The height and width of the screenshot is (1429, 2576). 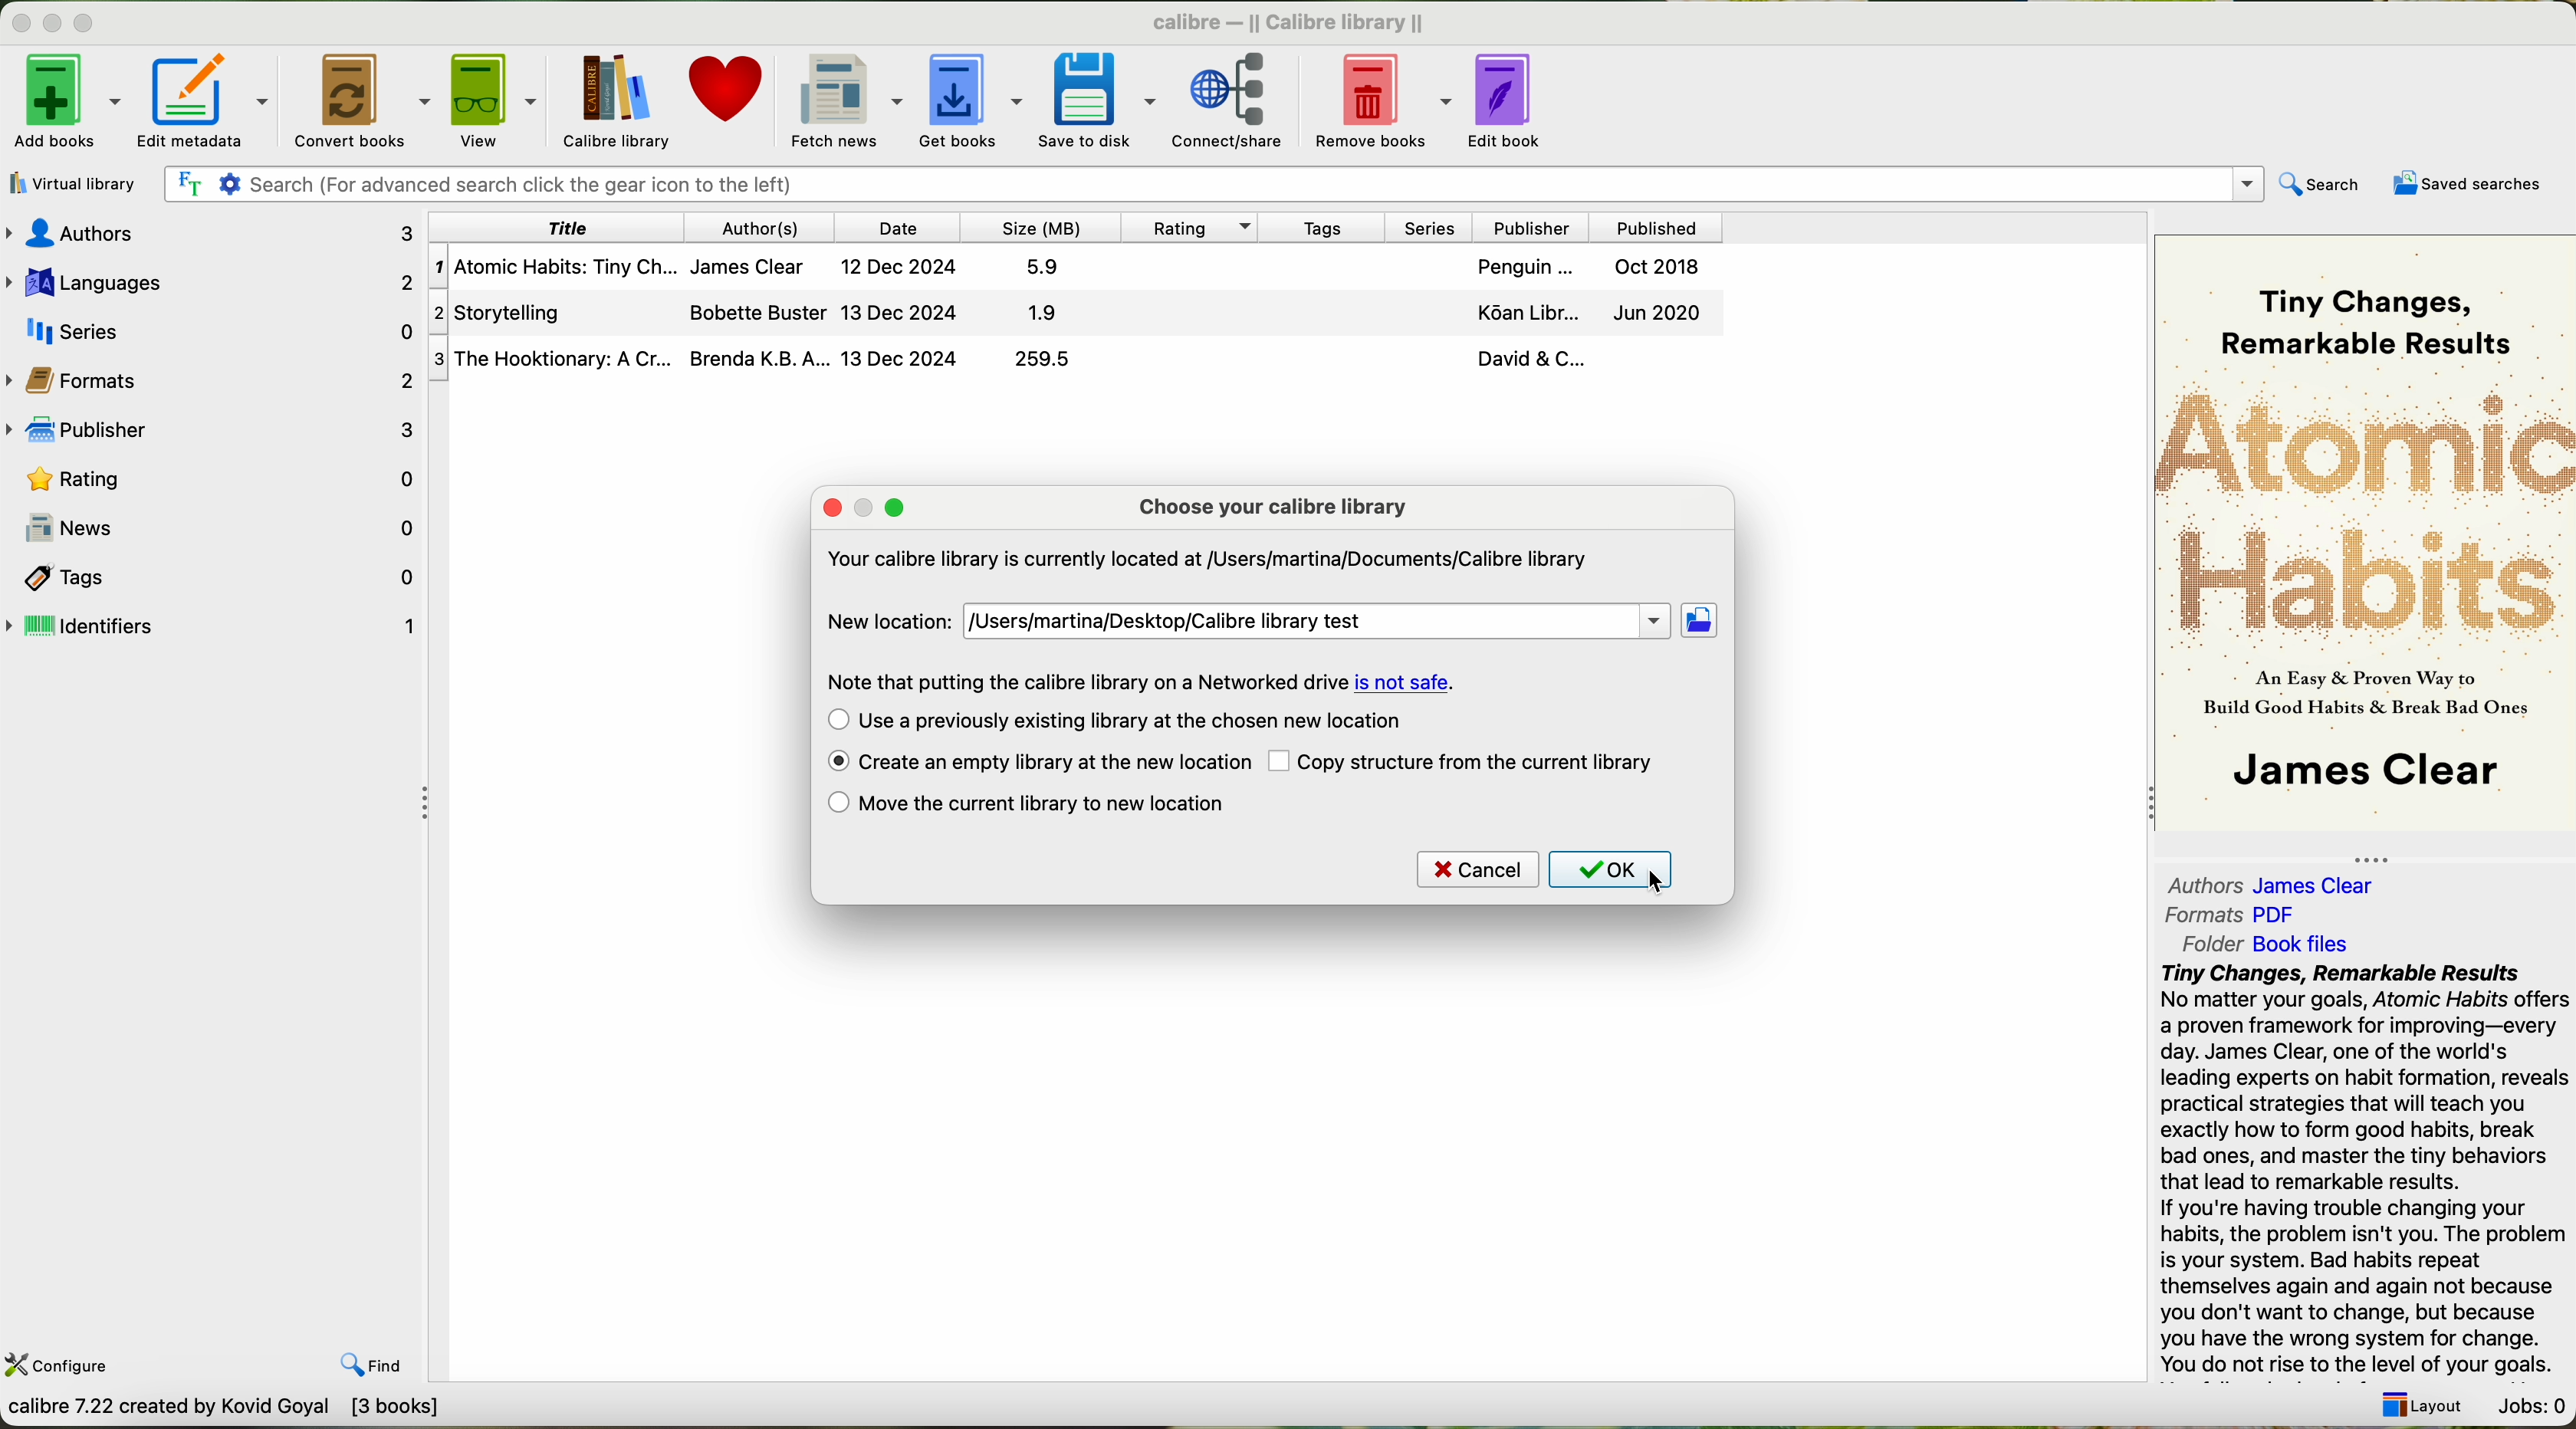 What do you see at coordinates (64, 106) in the screenshot?
I see `add books` at bounding box center [64, 106].